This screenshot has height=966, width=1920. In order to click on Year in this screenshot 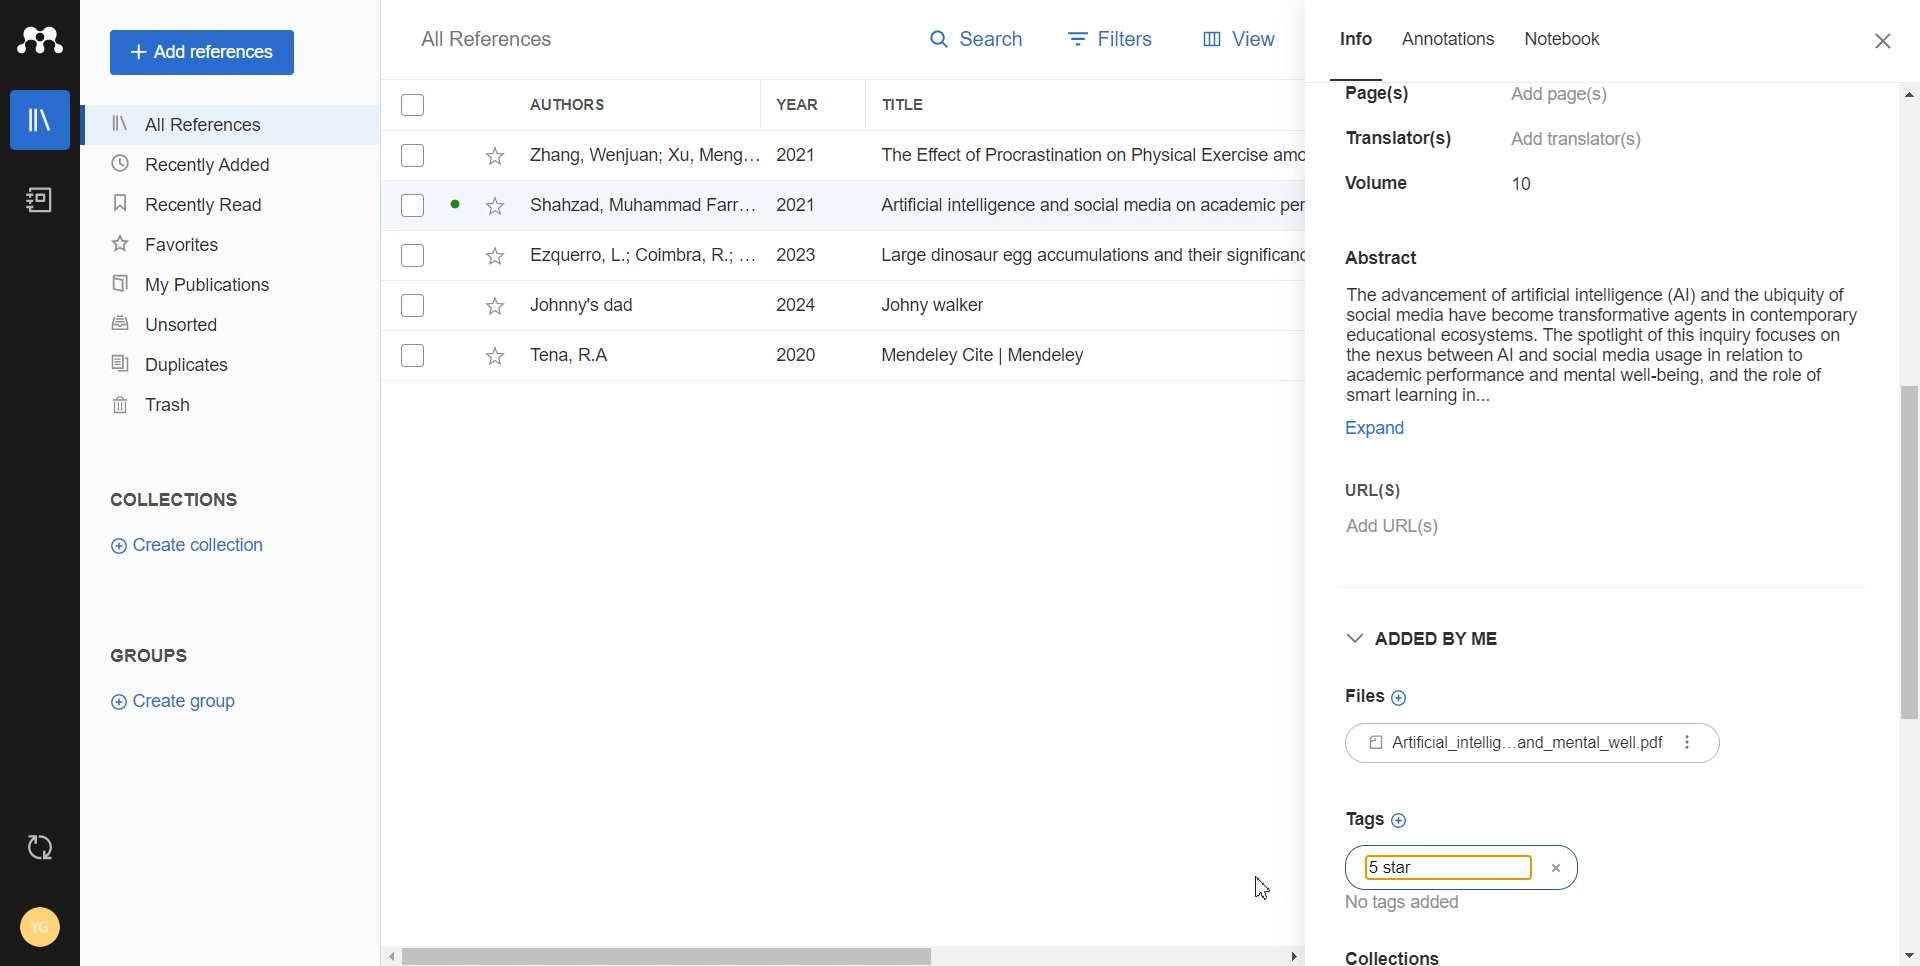, I will do `click(814, 105)`.